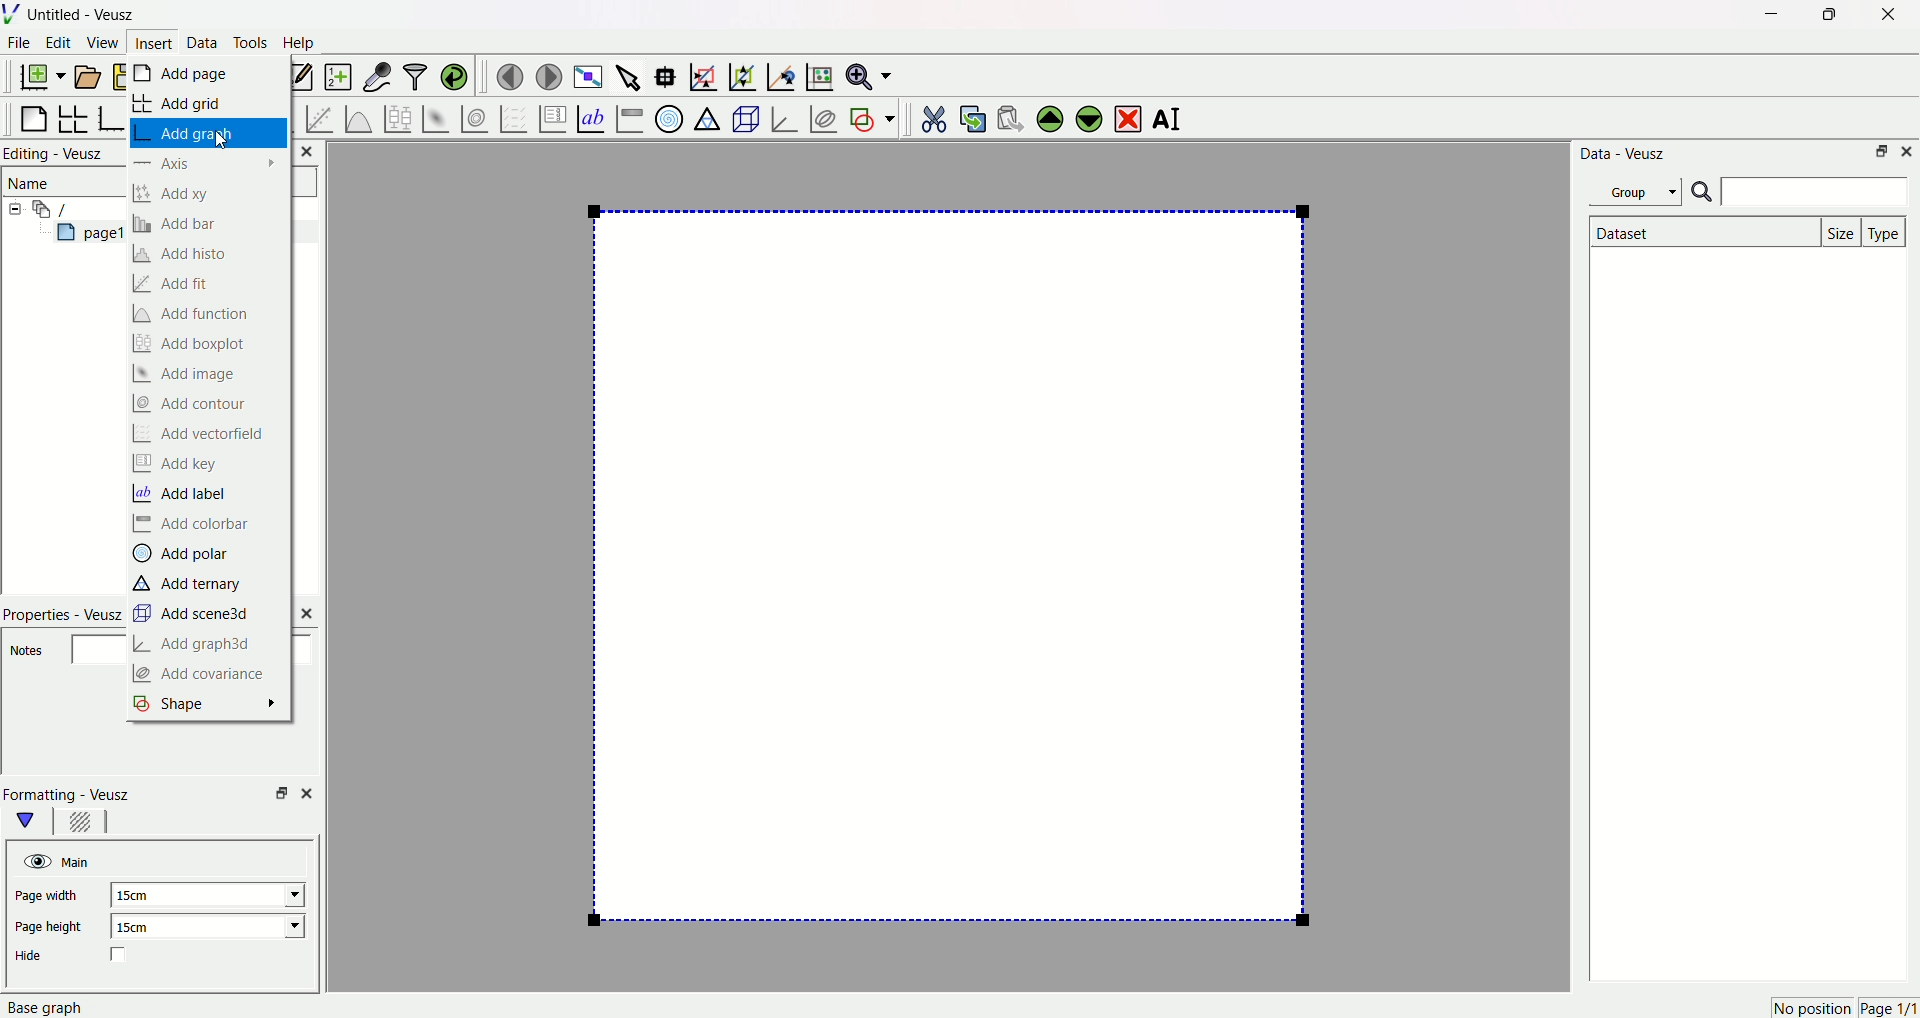 The height and width of the screenshot is (1018, 1920). What do you see at coordinates (52, 929) in the screenshot?
I see `Page height` at bounding box center [52, 929].